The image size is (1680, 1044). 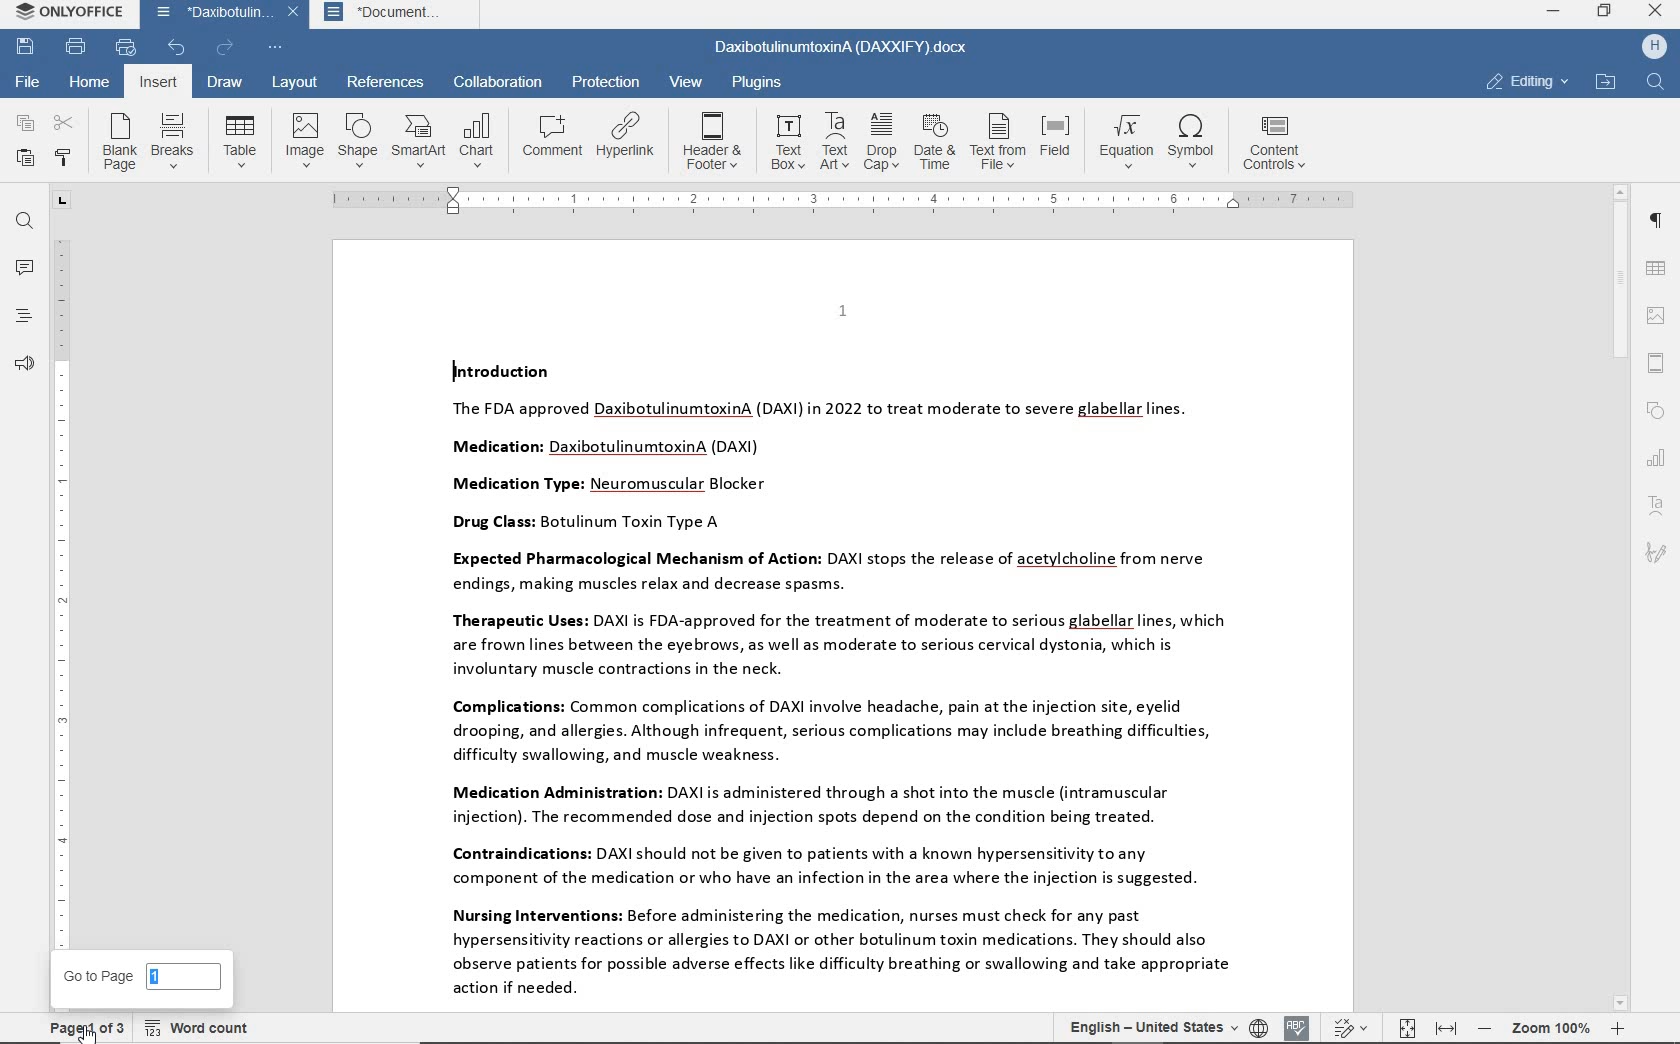 I want to click on support & feedback, so click(x=25, y=363).